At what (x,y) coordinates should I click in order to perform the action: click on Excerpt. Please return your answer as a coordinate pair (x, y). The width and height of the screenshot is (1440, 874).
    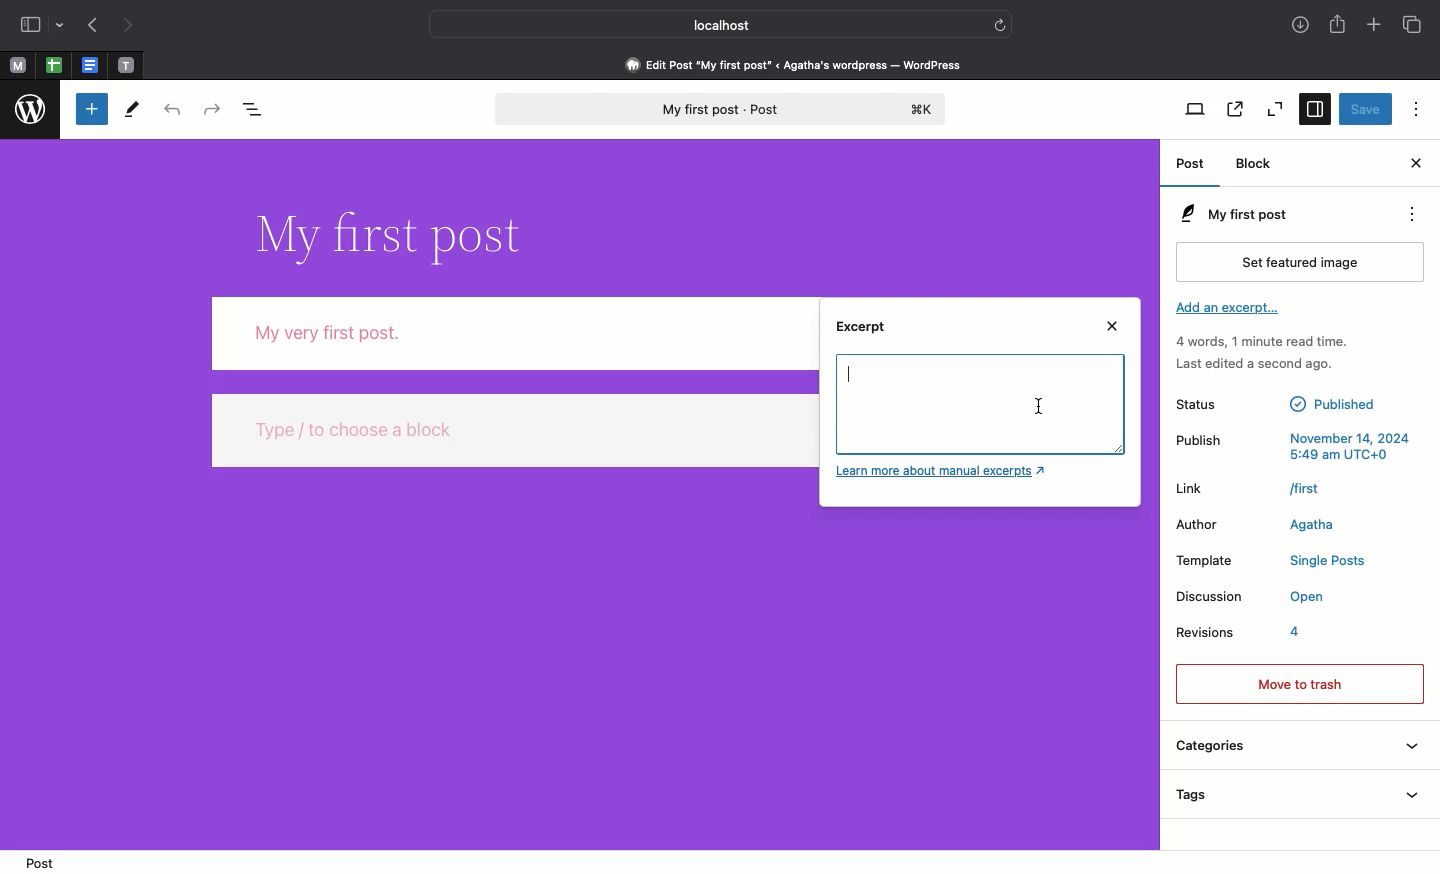
    Looking at the image, I should click on (866, 333).